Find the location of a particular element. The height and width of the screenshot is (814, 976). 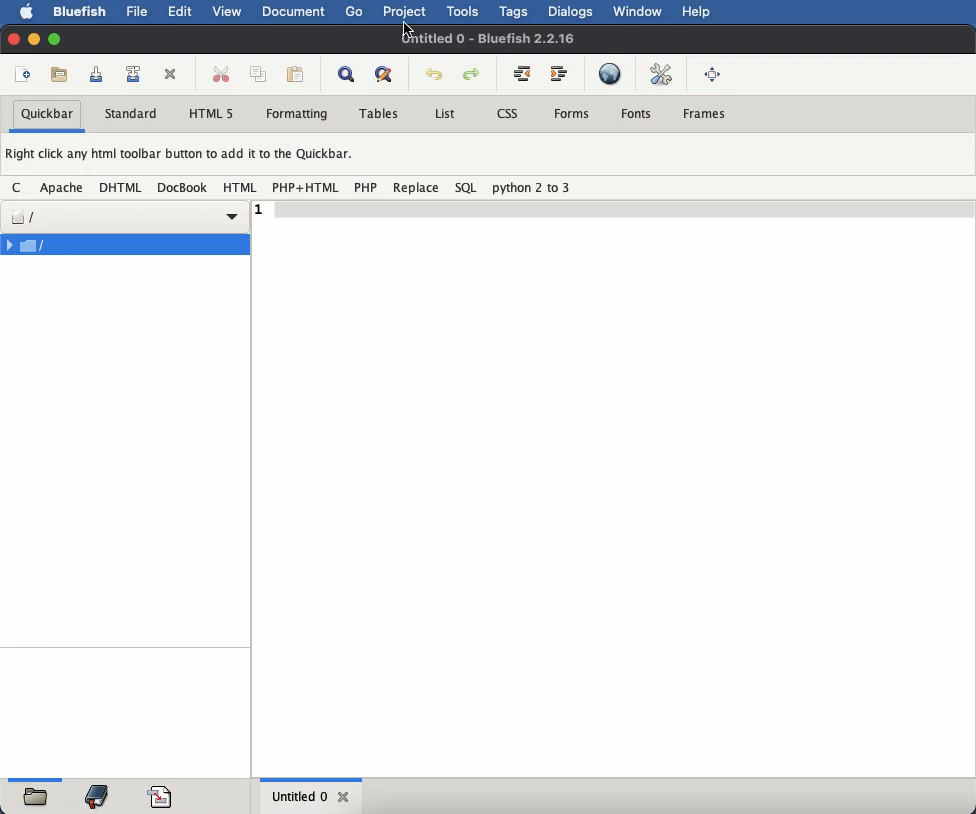

new file is located at coordinates (25, 75).